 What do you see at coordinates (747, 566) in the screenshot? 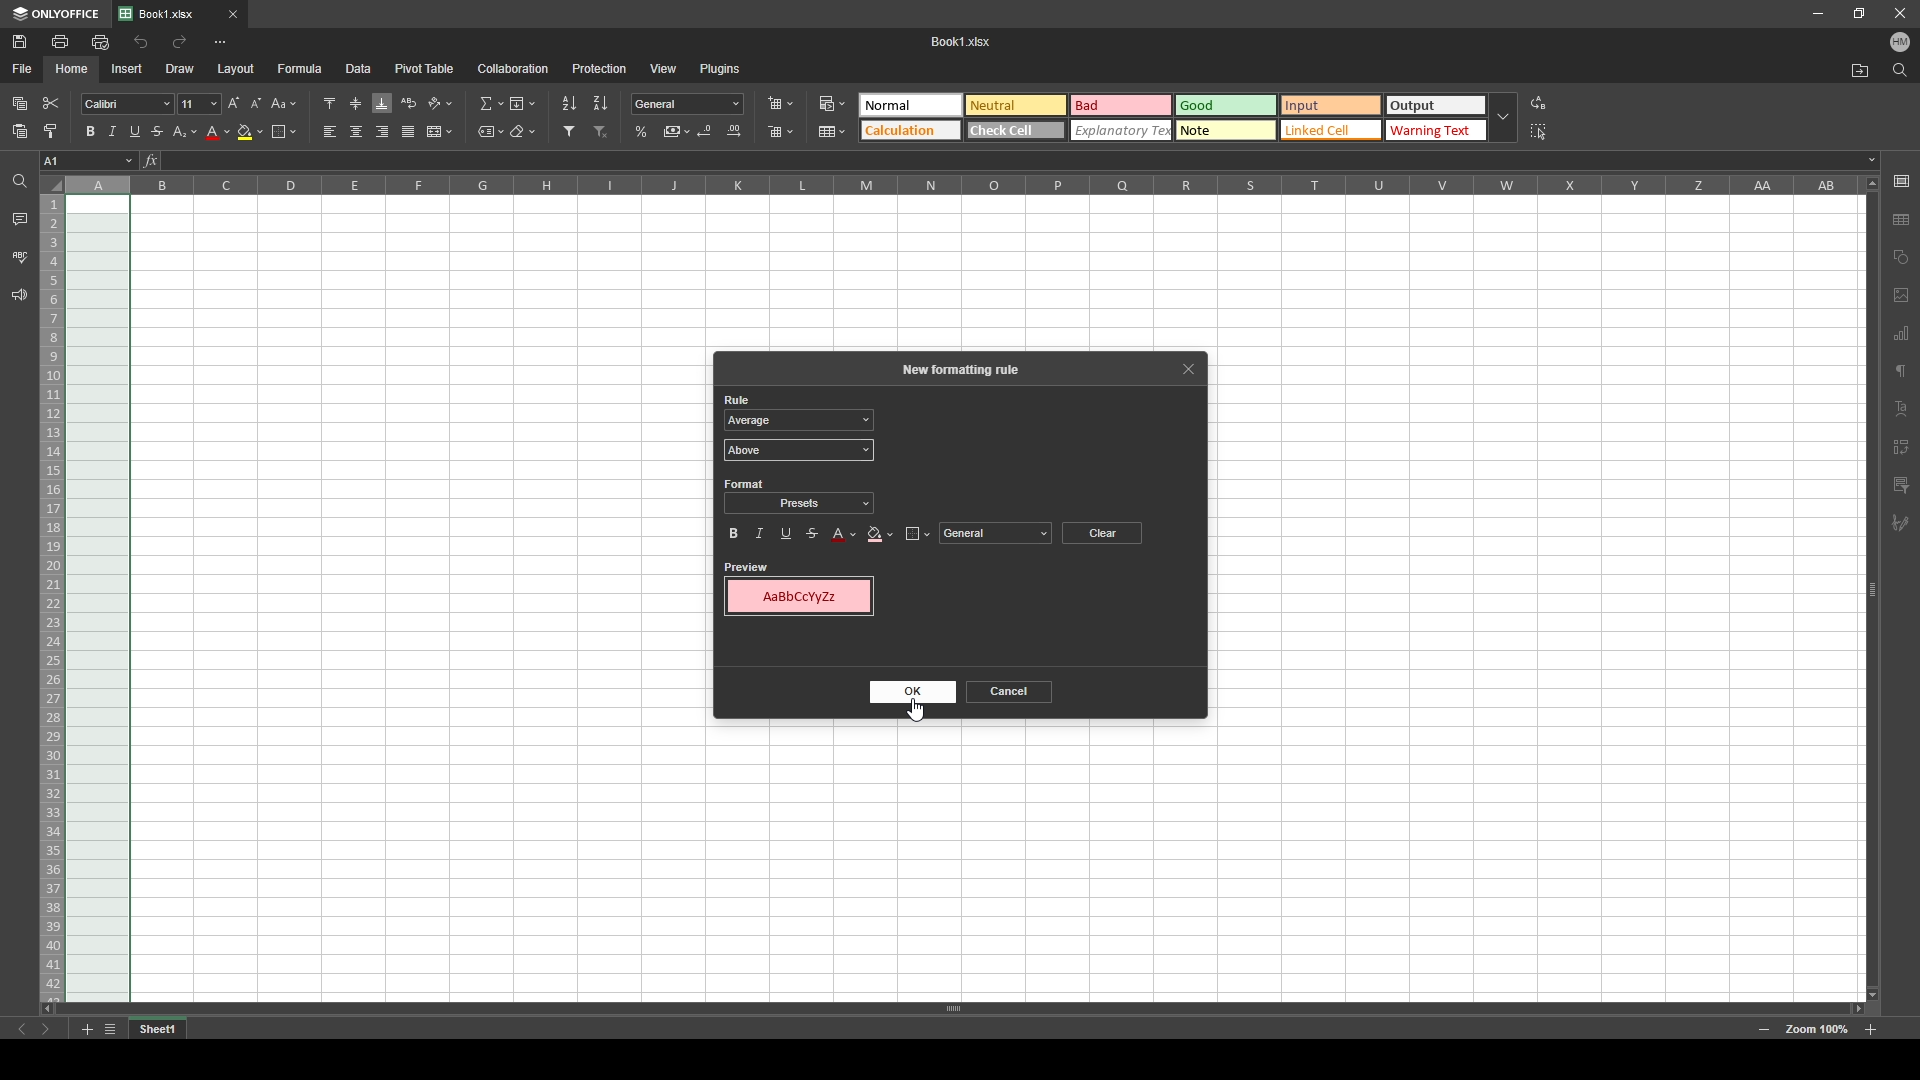
I see `preview` at bounding box center [747, 566].